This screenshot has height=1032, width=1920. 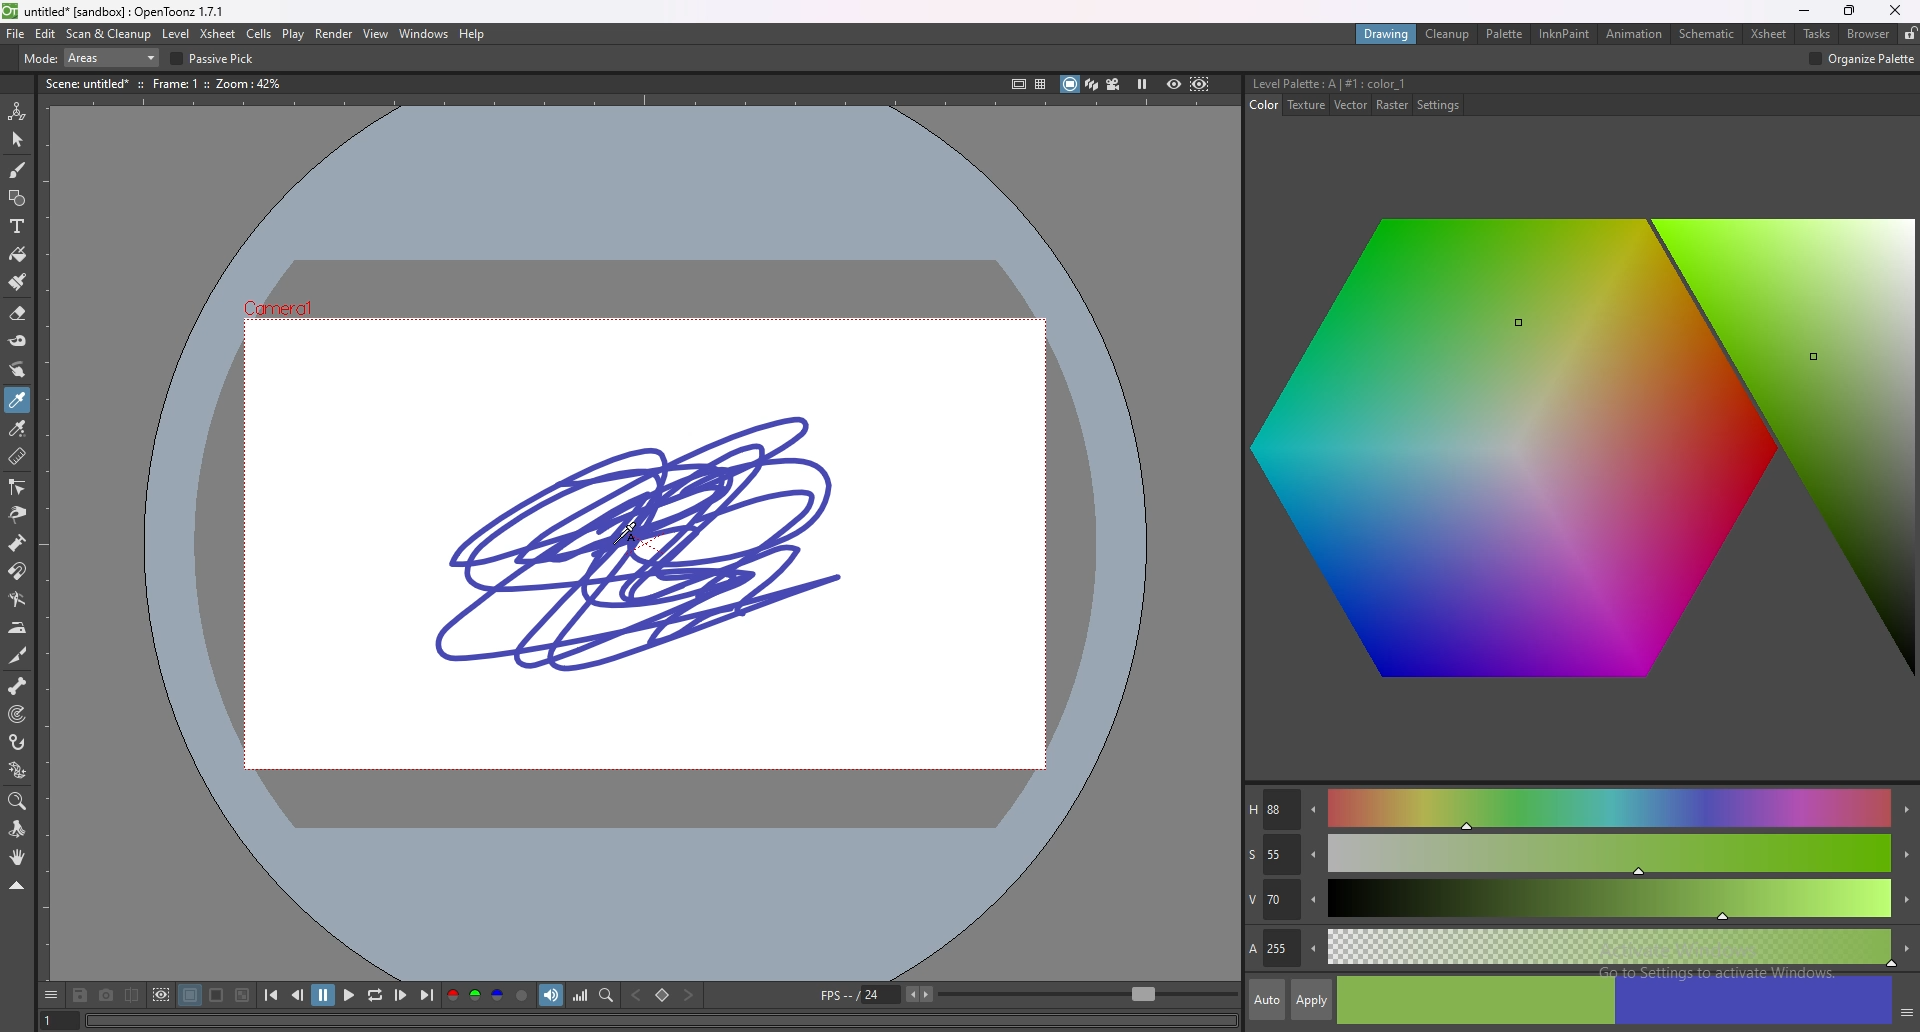 What do you see at coordinates (1862, 60) in the screenshot?
I see `organize palette` at bounding box center [1862, 60].